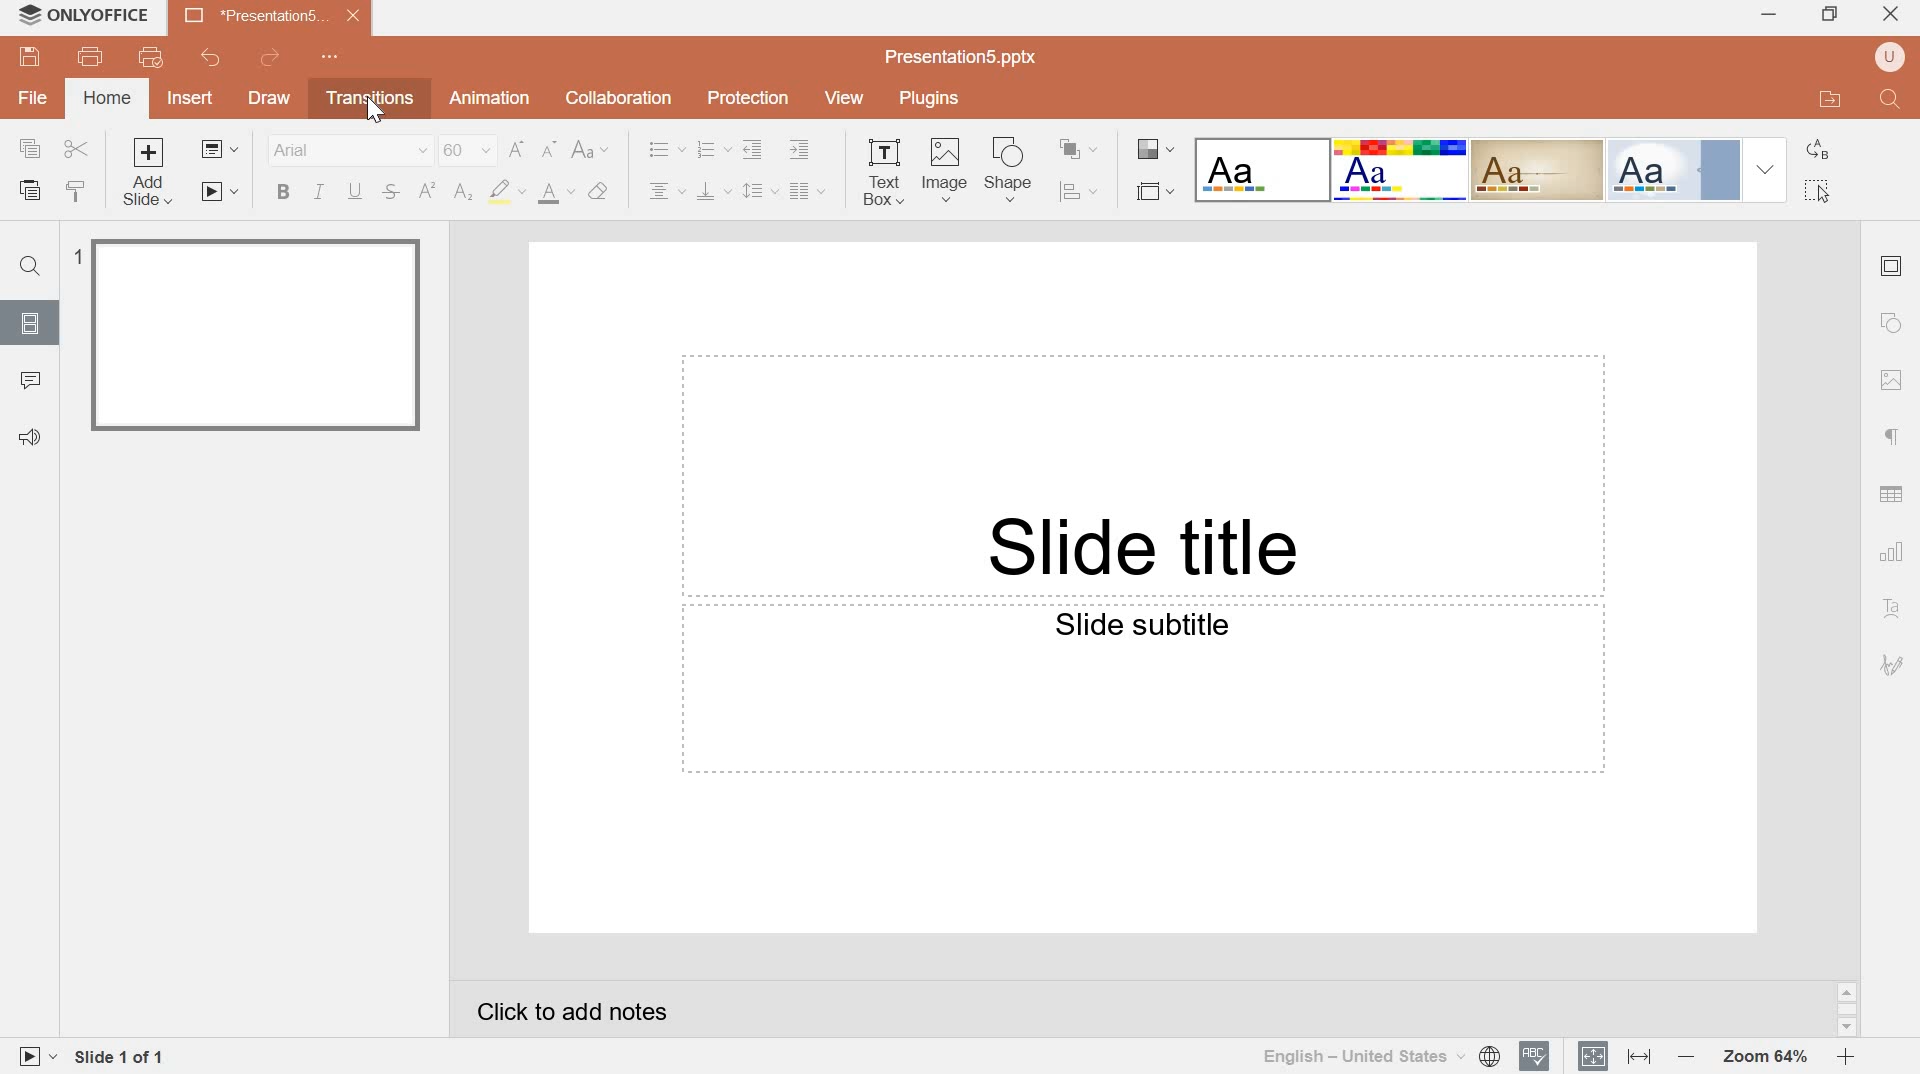 The image size is (1920, 1074). Describe the element at coordinates (1142, 475) in the screenshot. I see `Text field` at that location.